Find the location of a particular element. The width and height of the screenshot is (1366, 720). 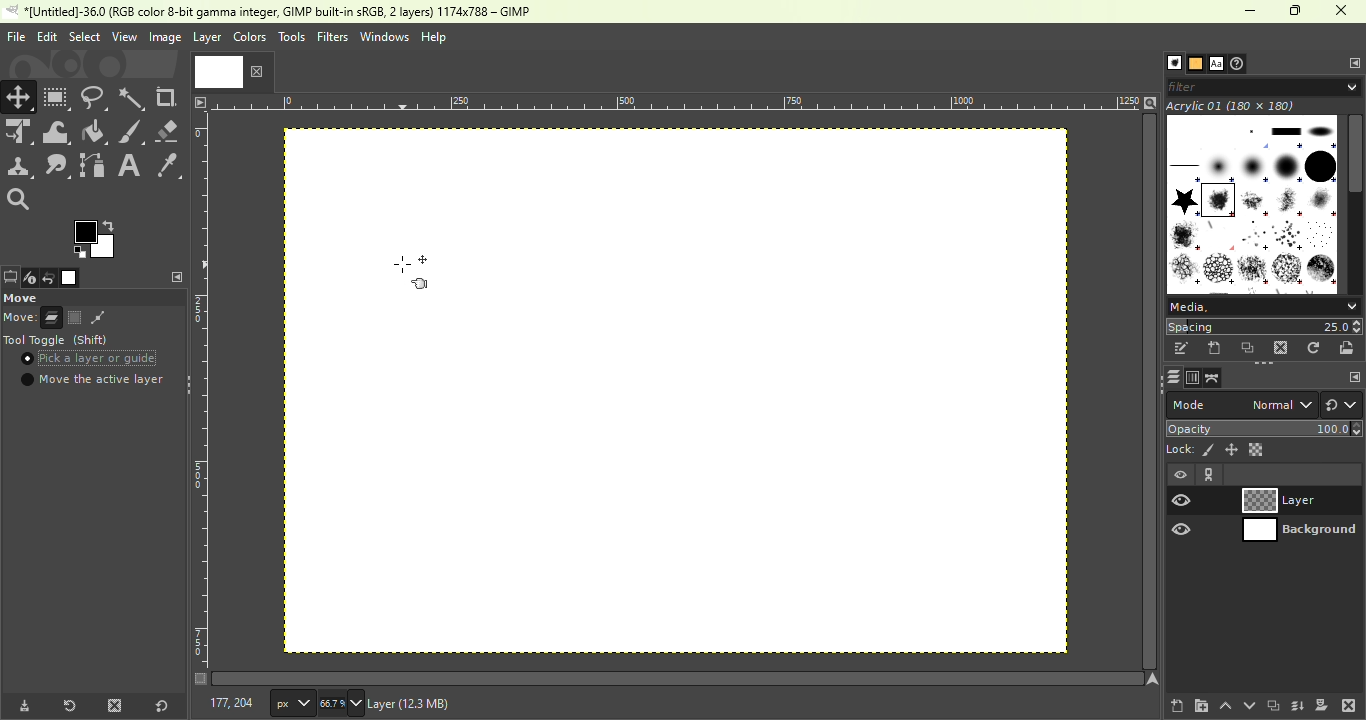

Merge all visible layers with last used values is located at coordinates (1299, 706).